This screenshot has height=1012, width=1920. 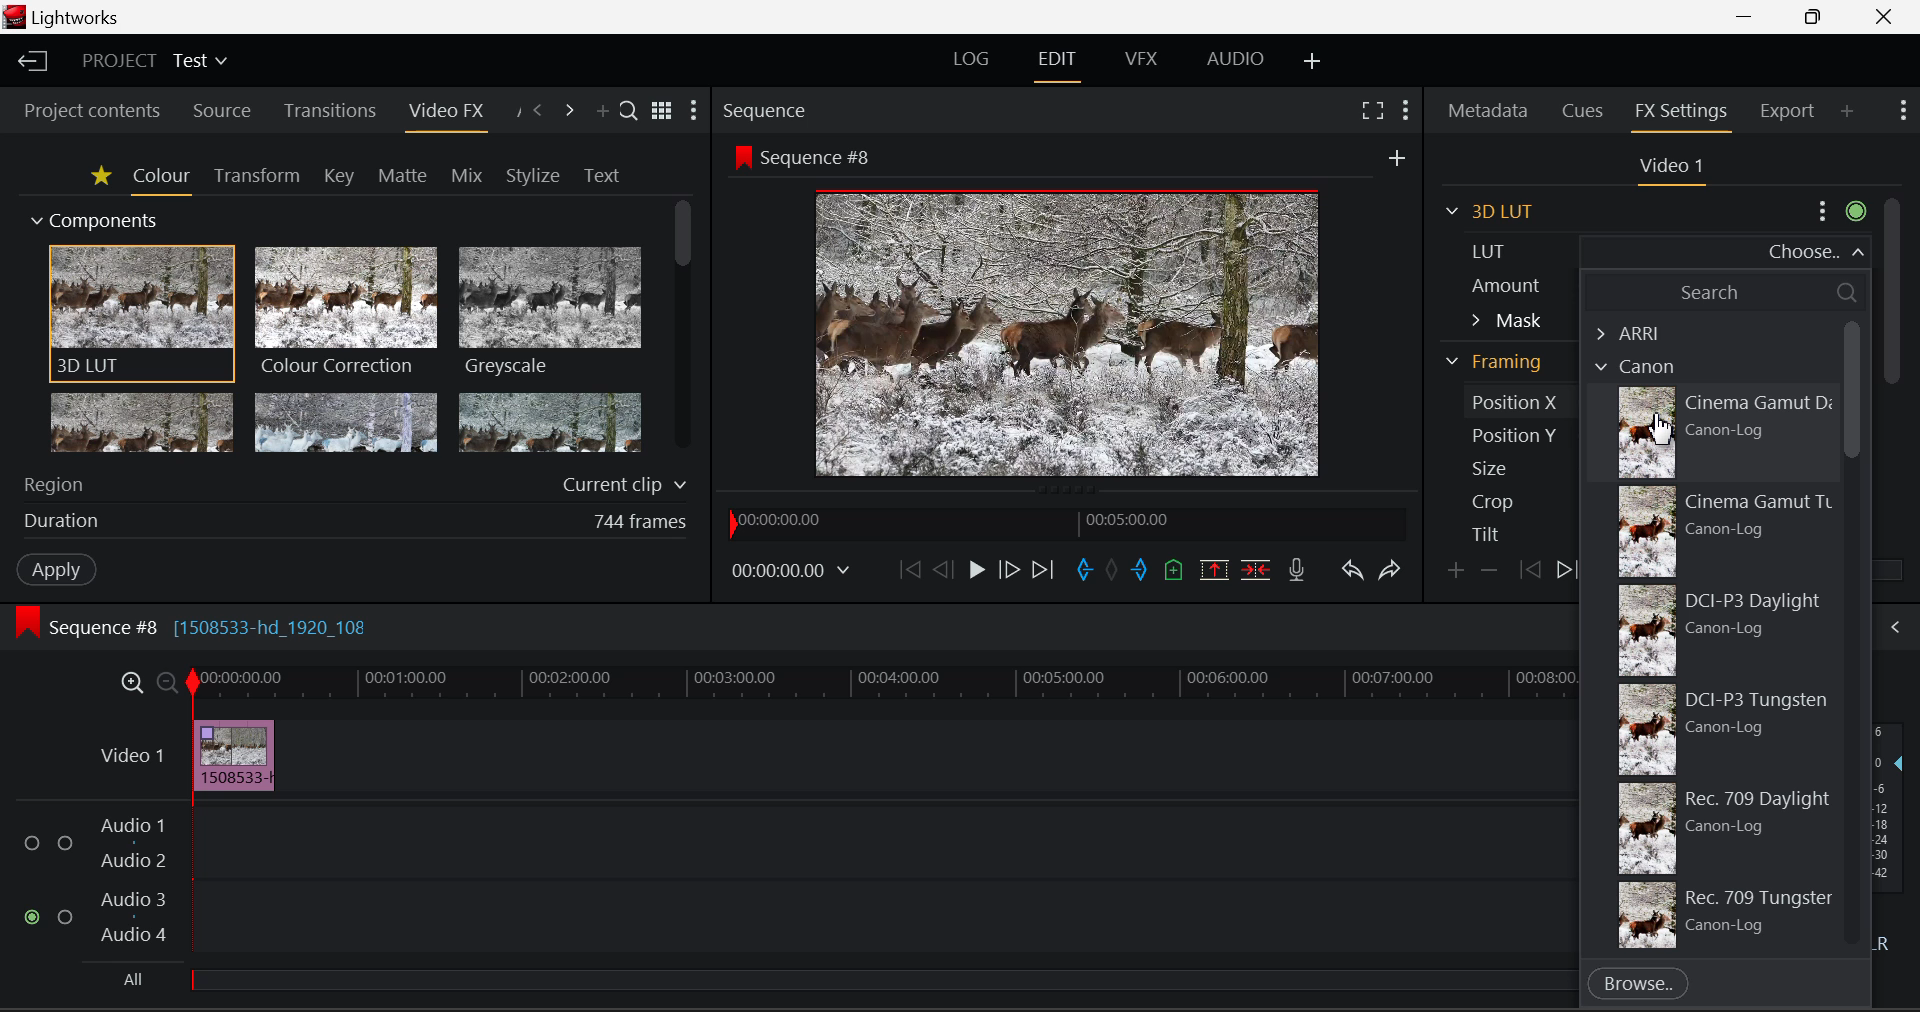 I want to click on Show Settings, so click(x=696, y=111).